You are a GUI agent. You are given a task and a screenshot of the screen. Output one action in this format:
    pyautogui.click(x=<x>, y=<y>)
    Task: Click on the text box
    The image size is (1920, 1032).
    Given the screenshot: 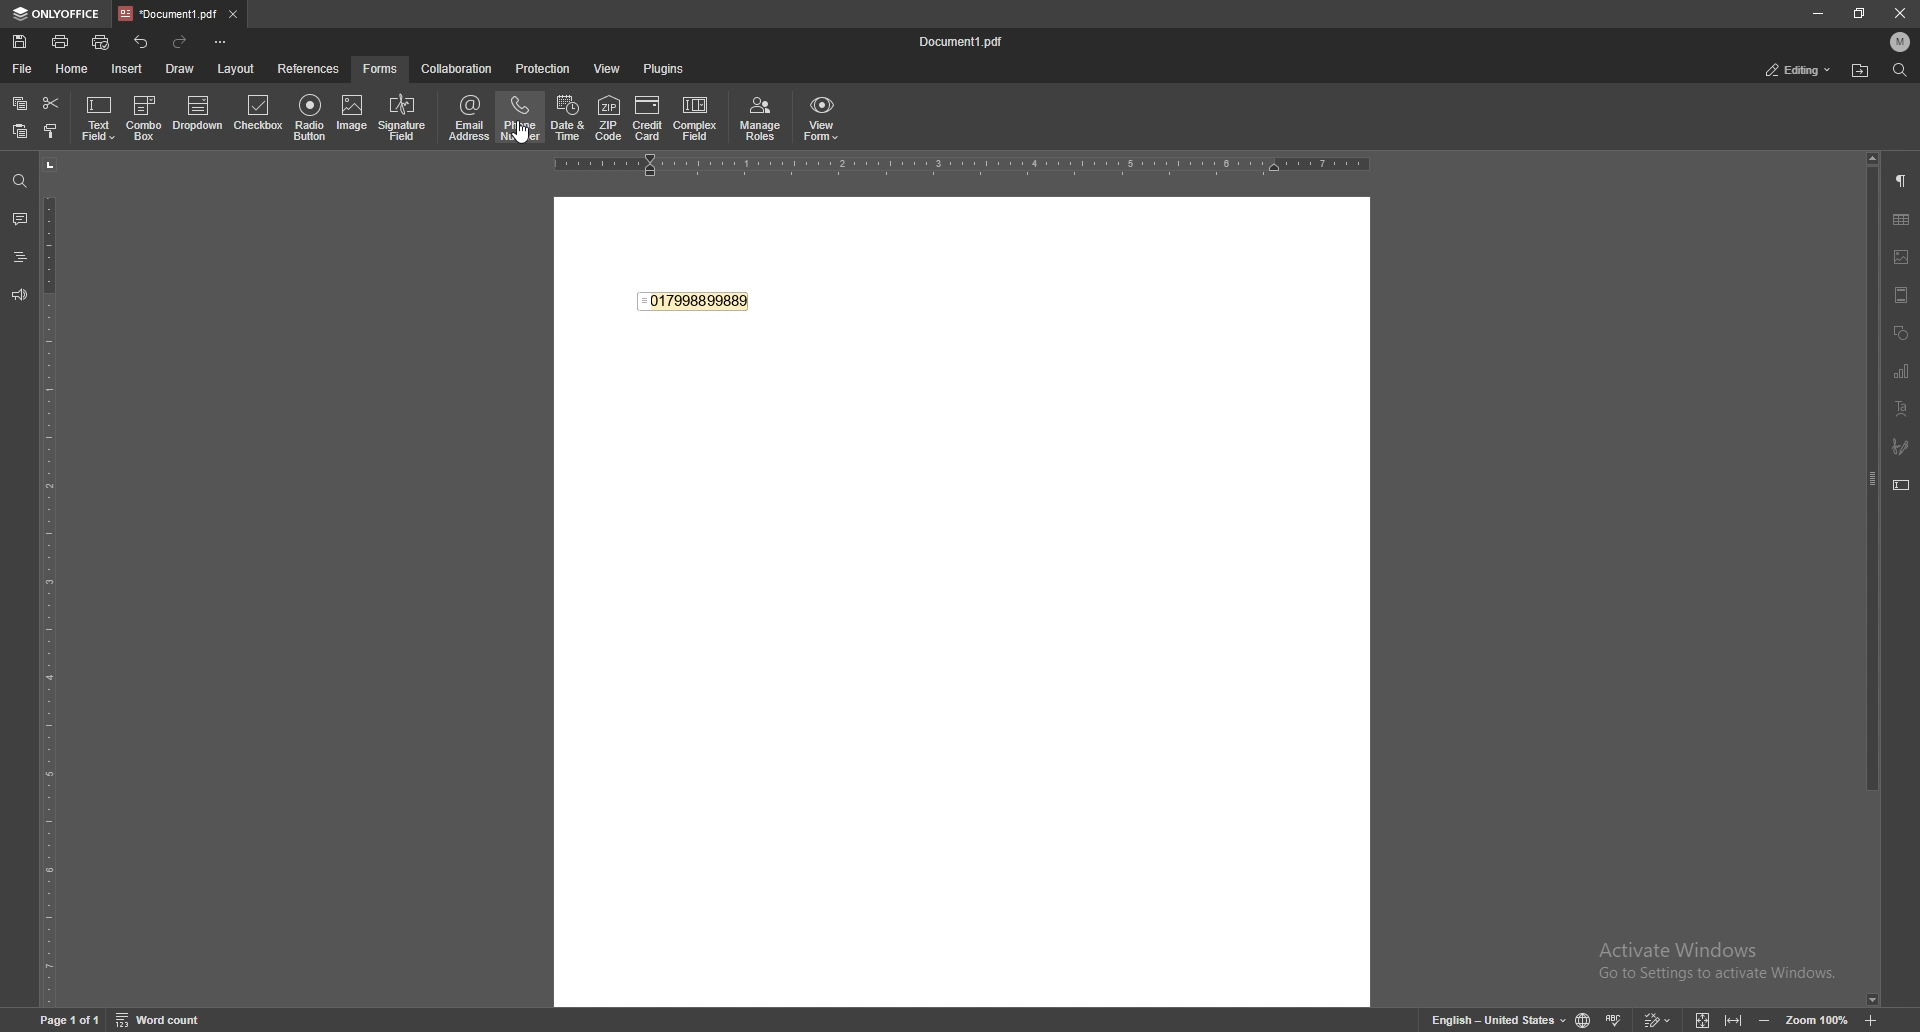 What is the action you would take?
    pyautogui.click(x=1900, y=486)
    